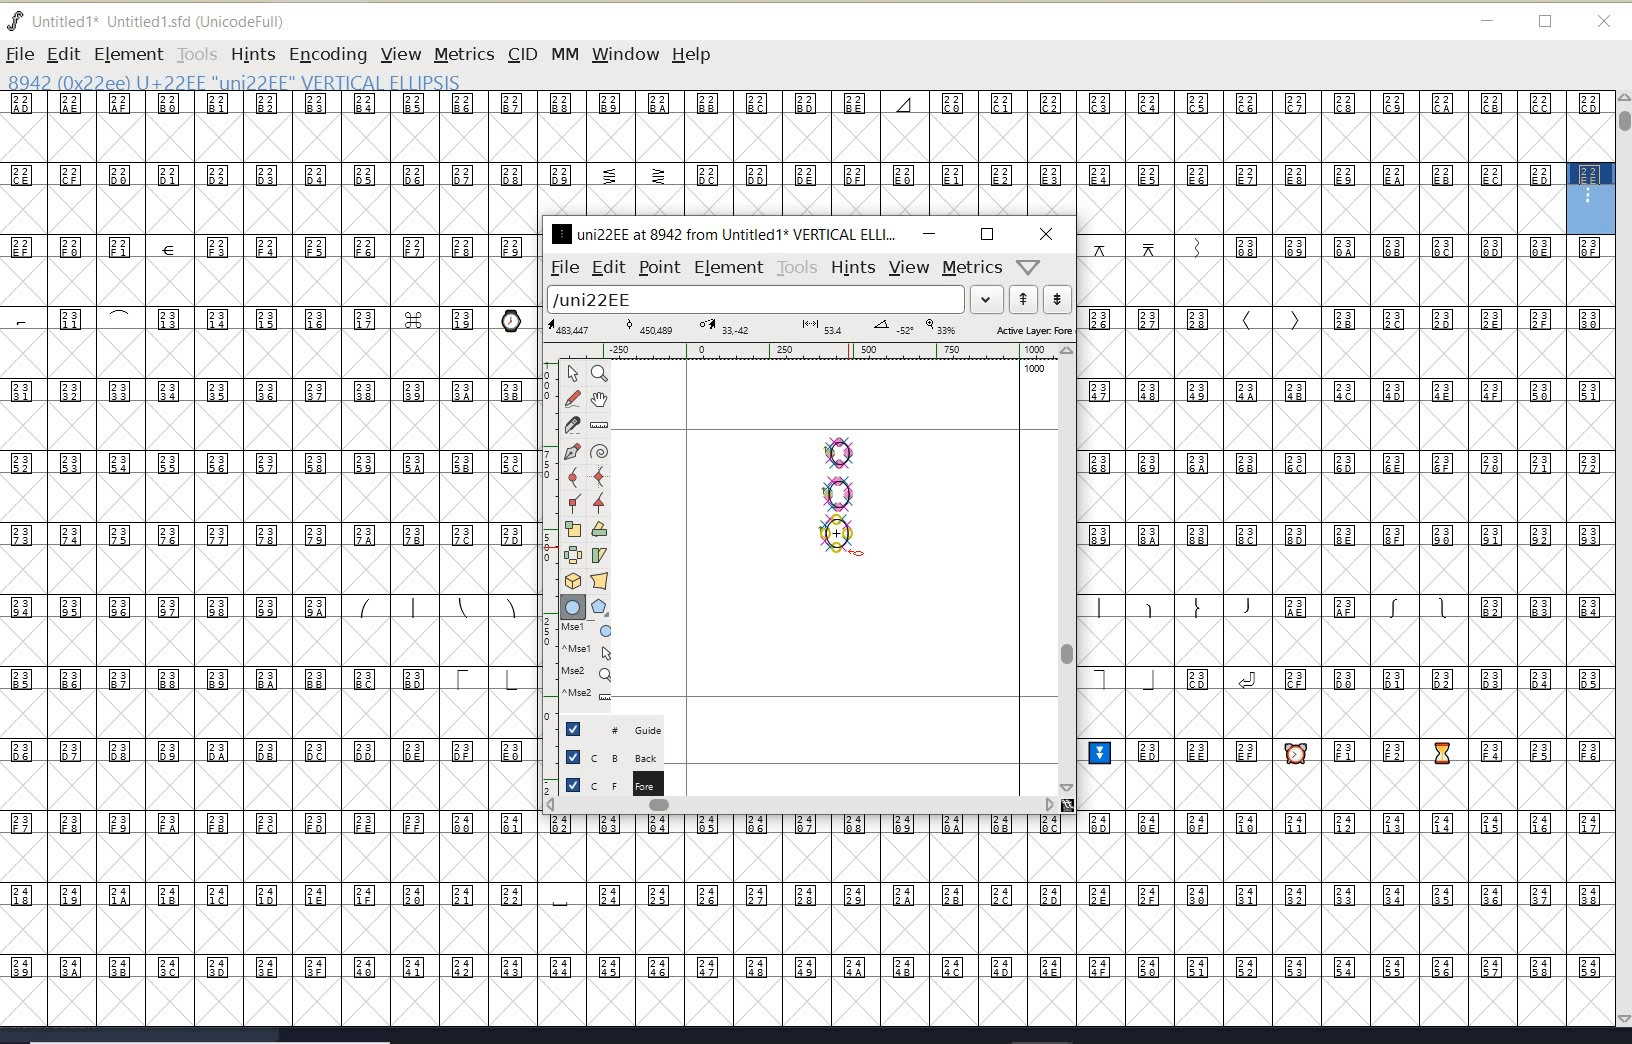  Describe the element at coordinates (855, 552) in the screenshot. I see `ellipse tool` at that location.